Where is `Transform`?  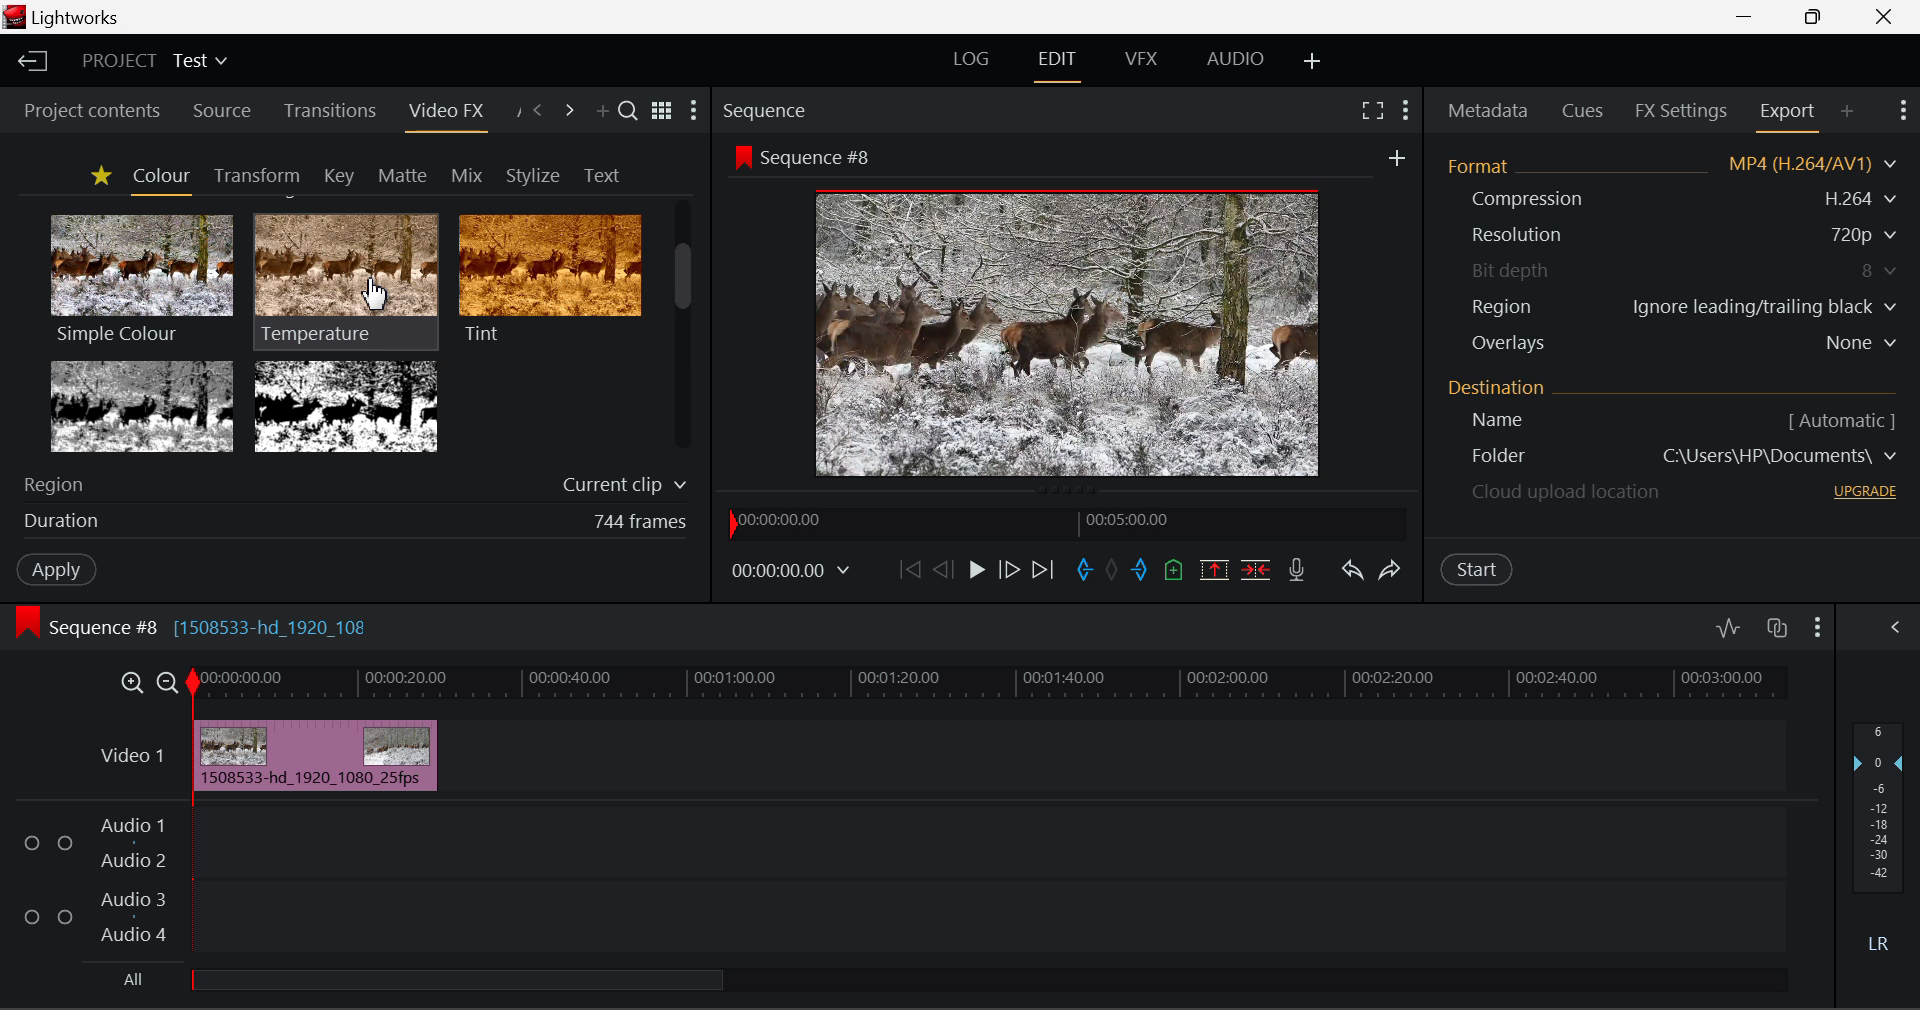
Transform is located at coordinates (253, 174).